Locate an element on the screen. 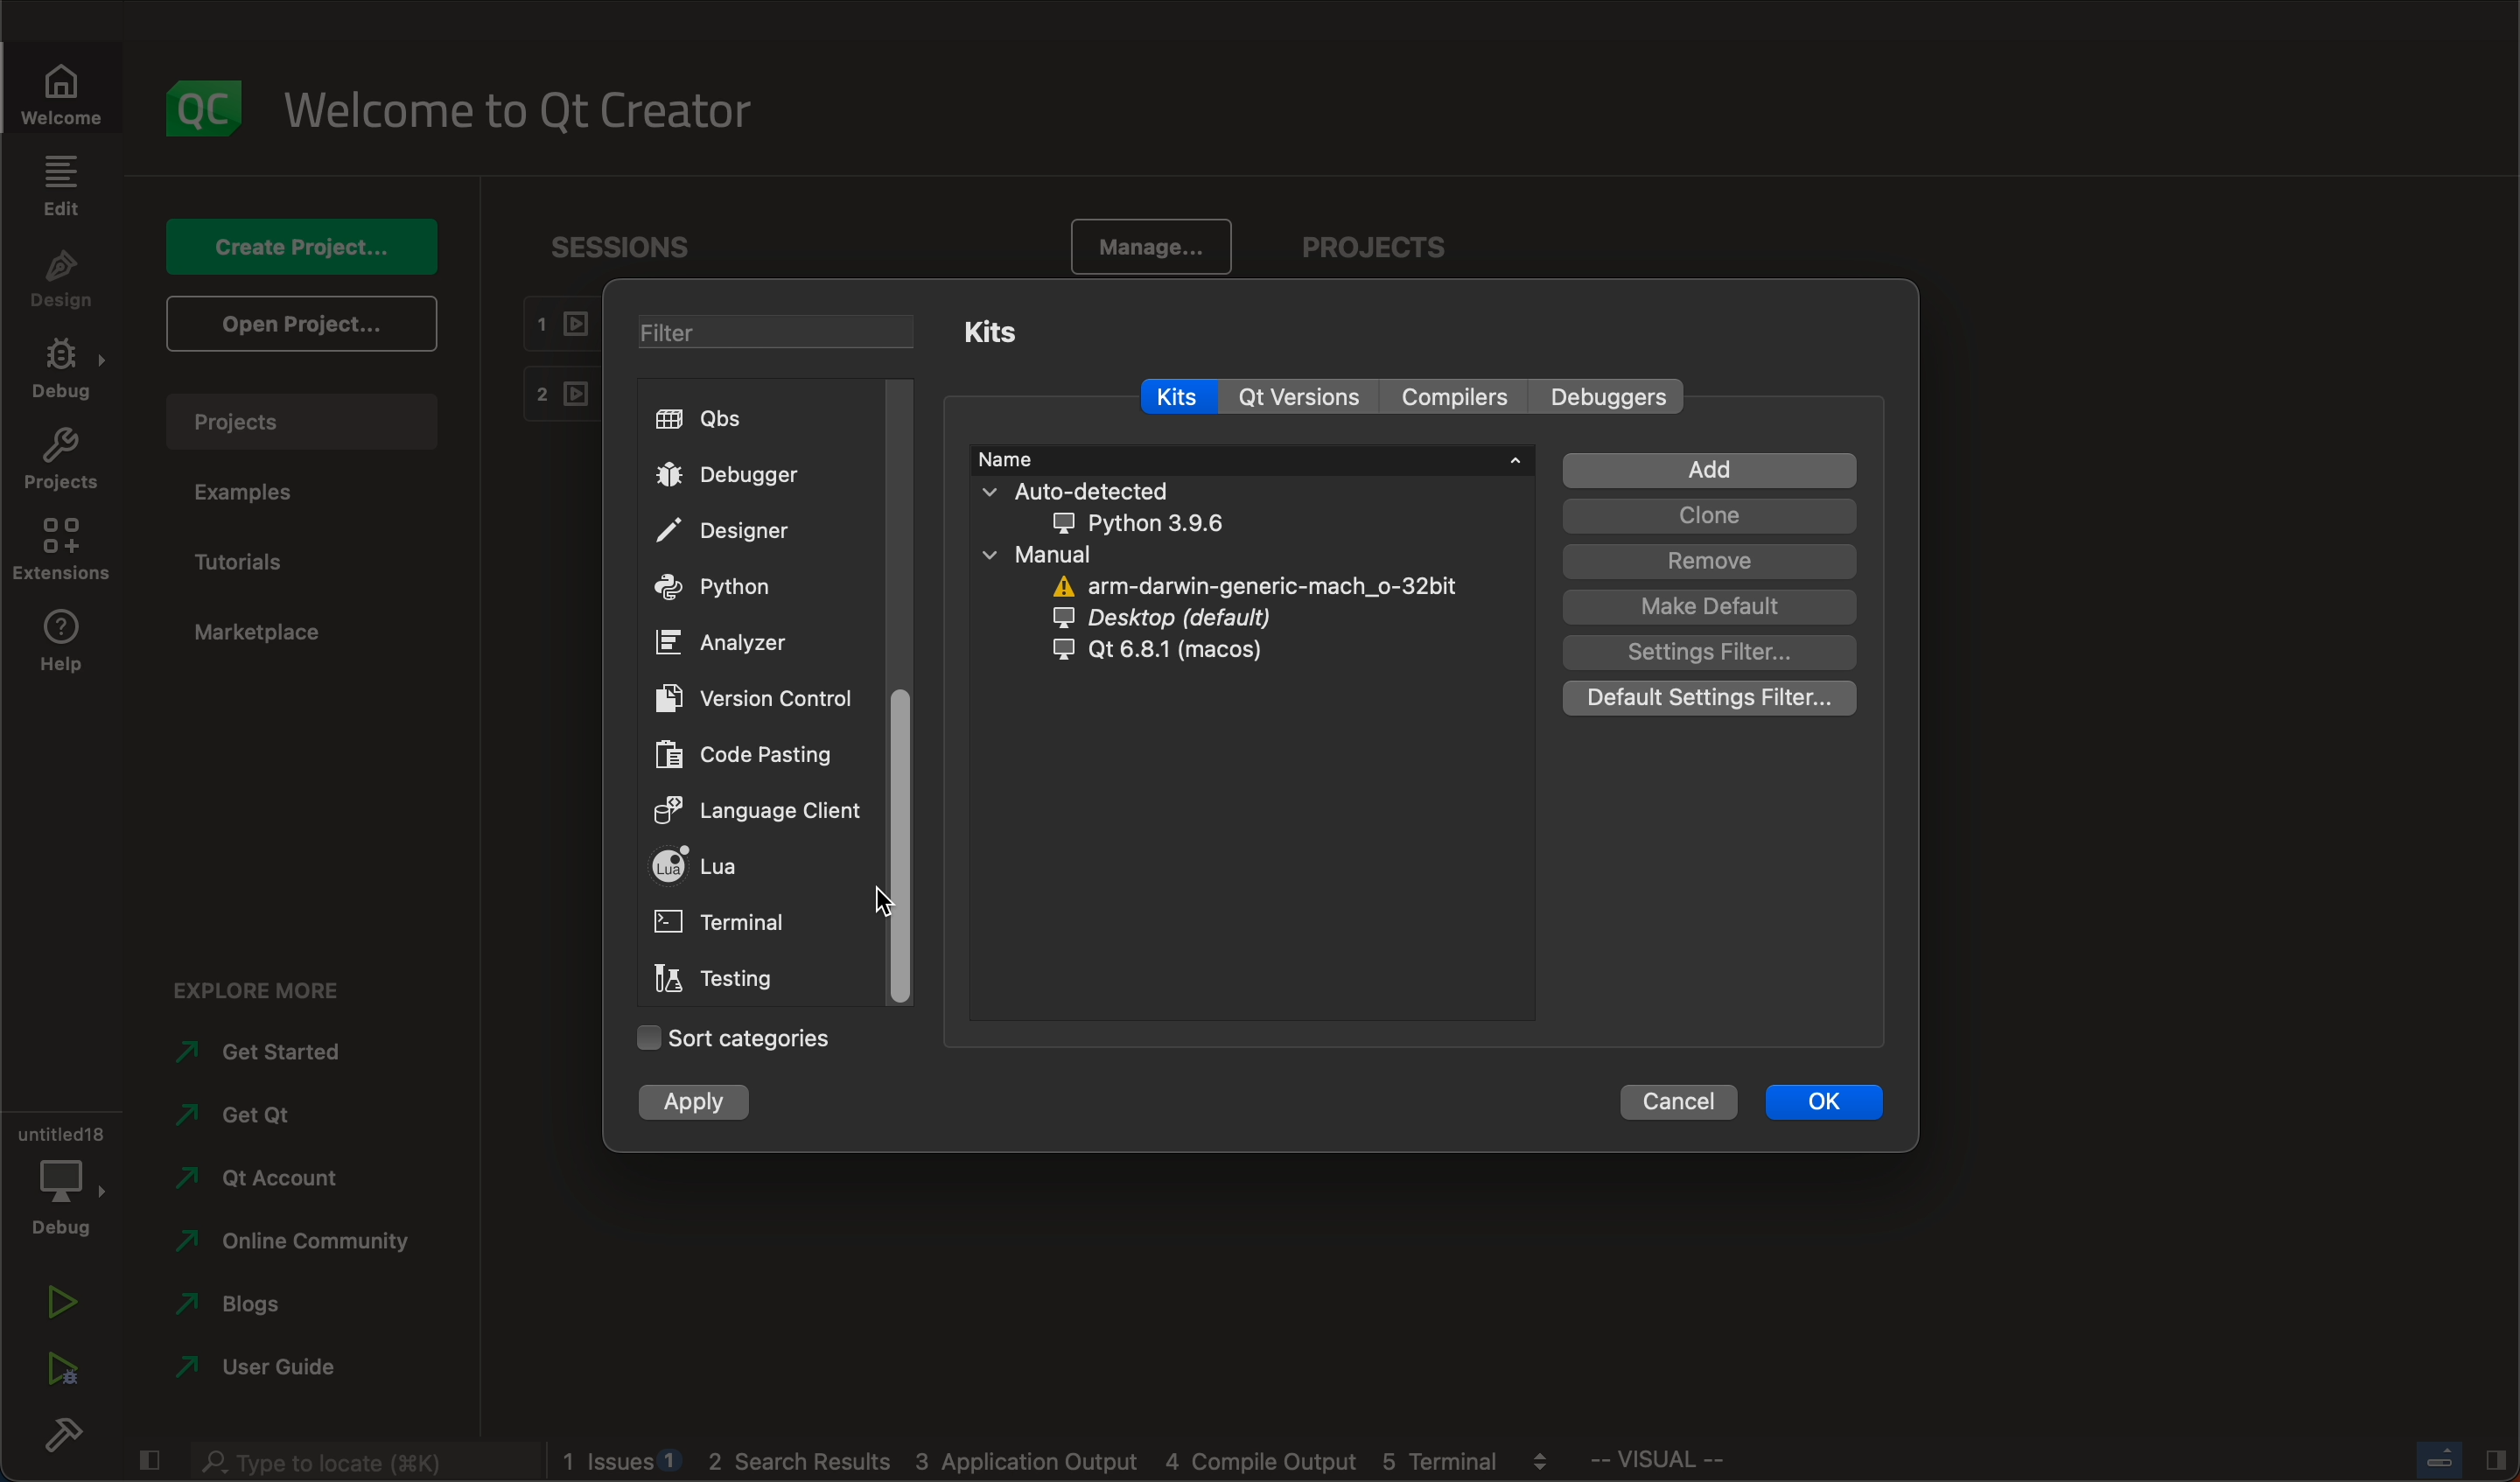 This screenshot has width=2520, height=1482. auto detected is located at coordinates (1123, 506).